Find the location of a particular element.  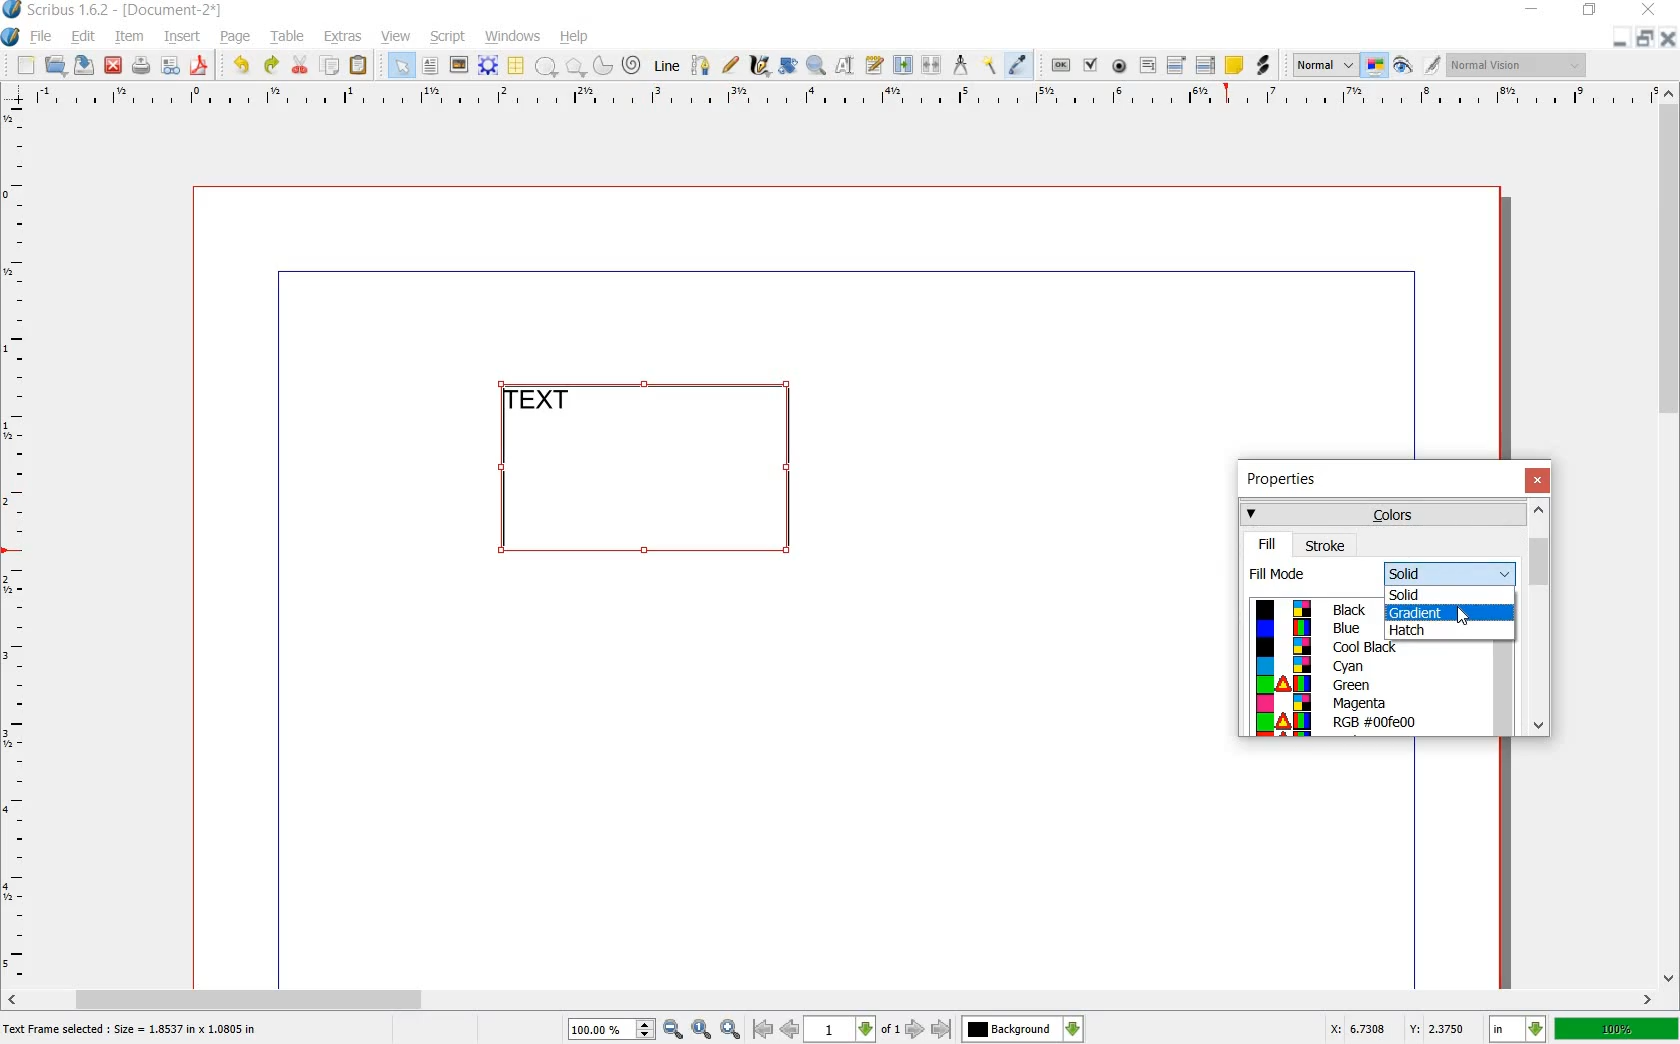

unlink text frame is located at coordinates (933, 66).